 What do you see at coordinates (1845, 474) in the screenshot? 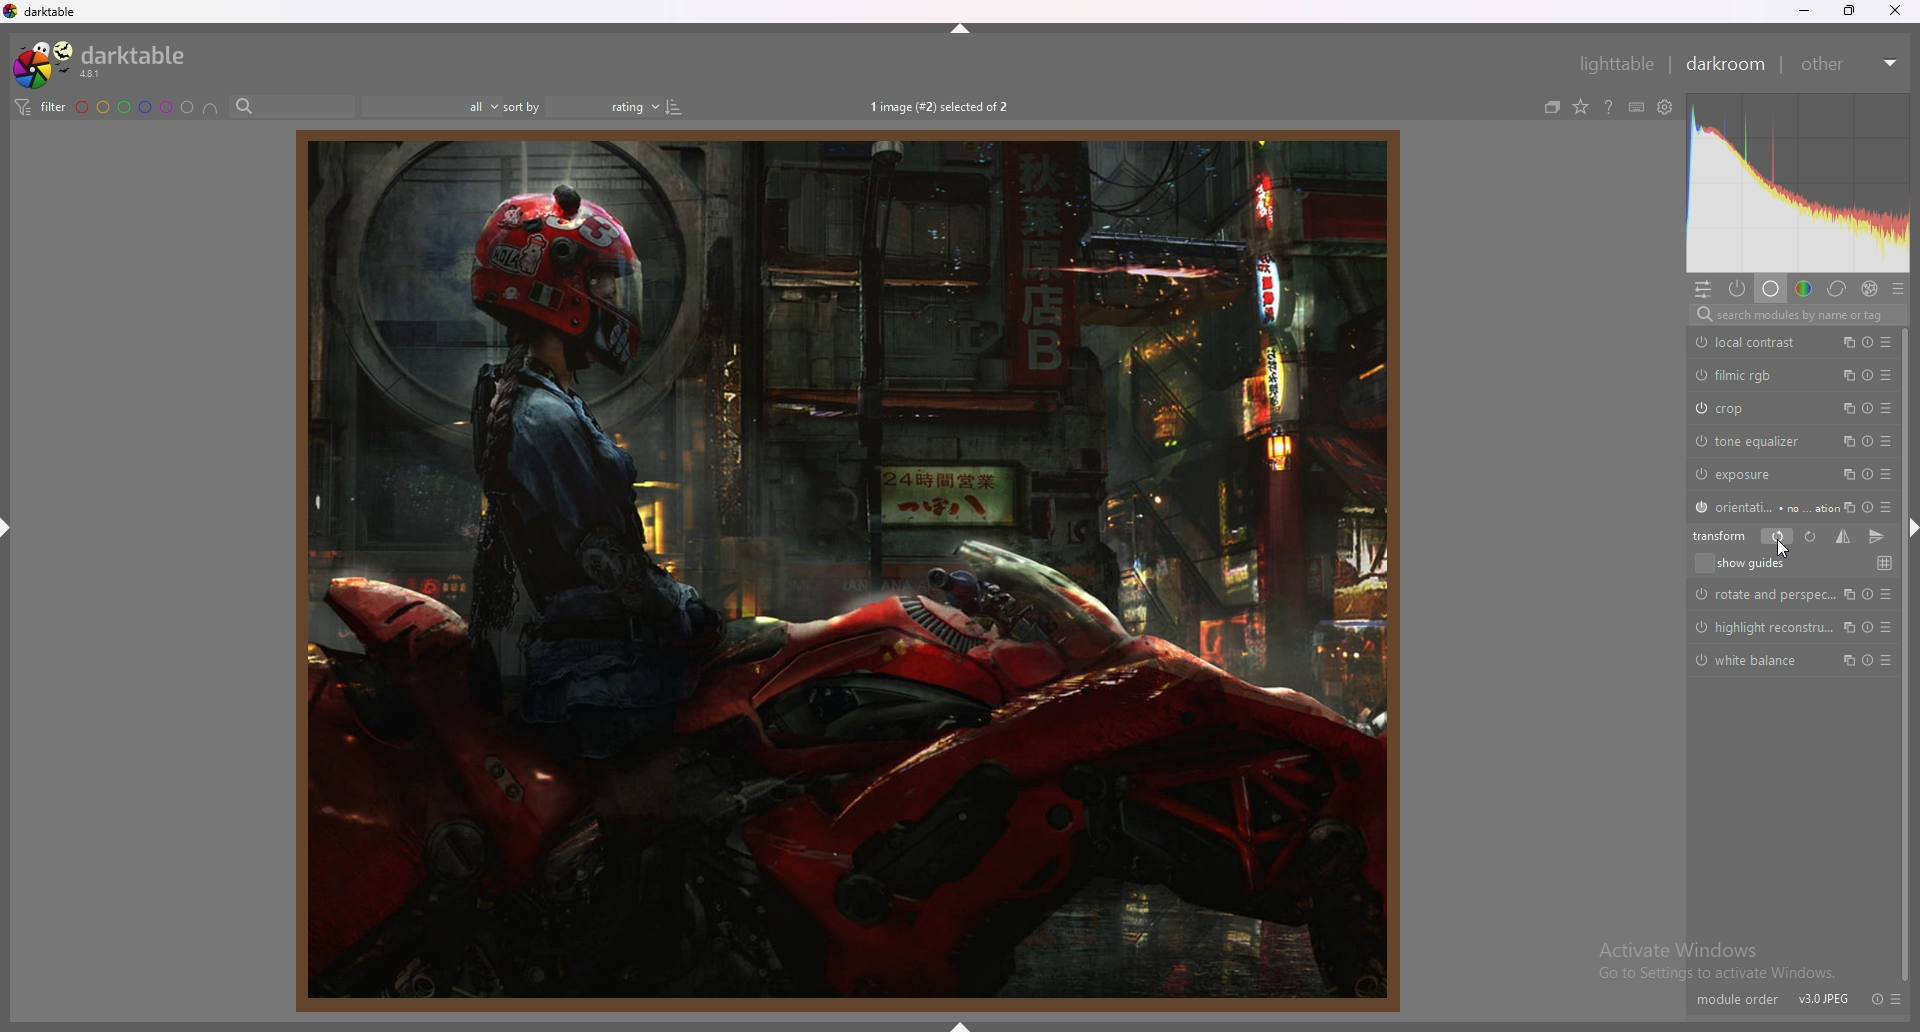
I see `multiple instances action` at bounding box center [1845, 474].